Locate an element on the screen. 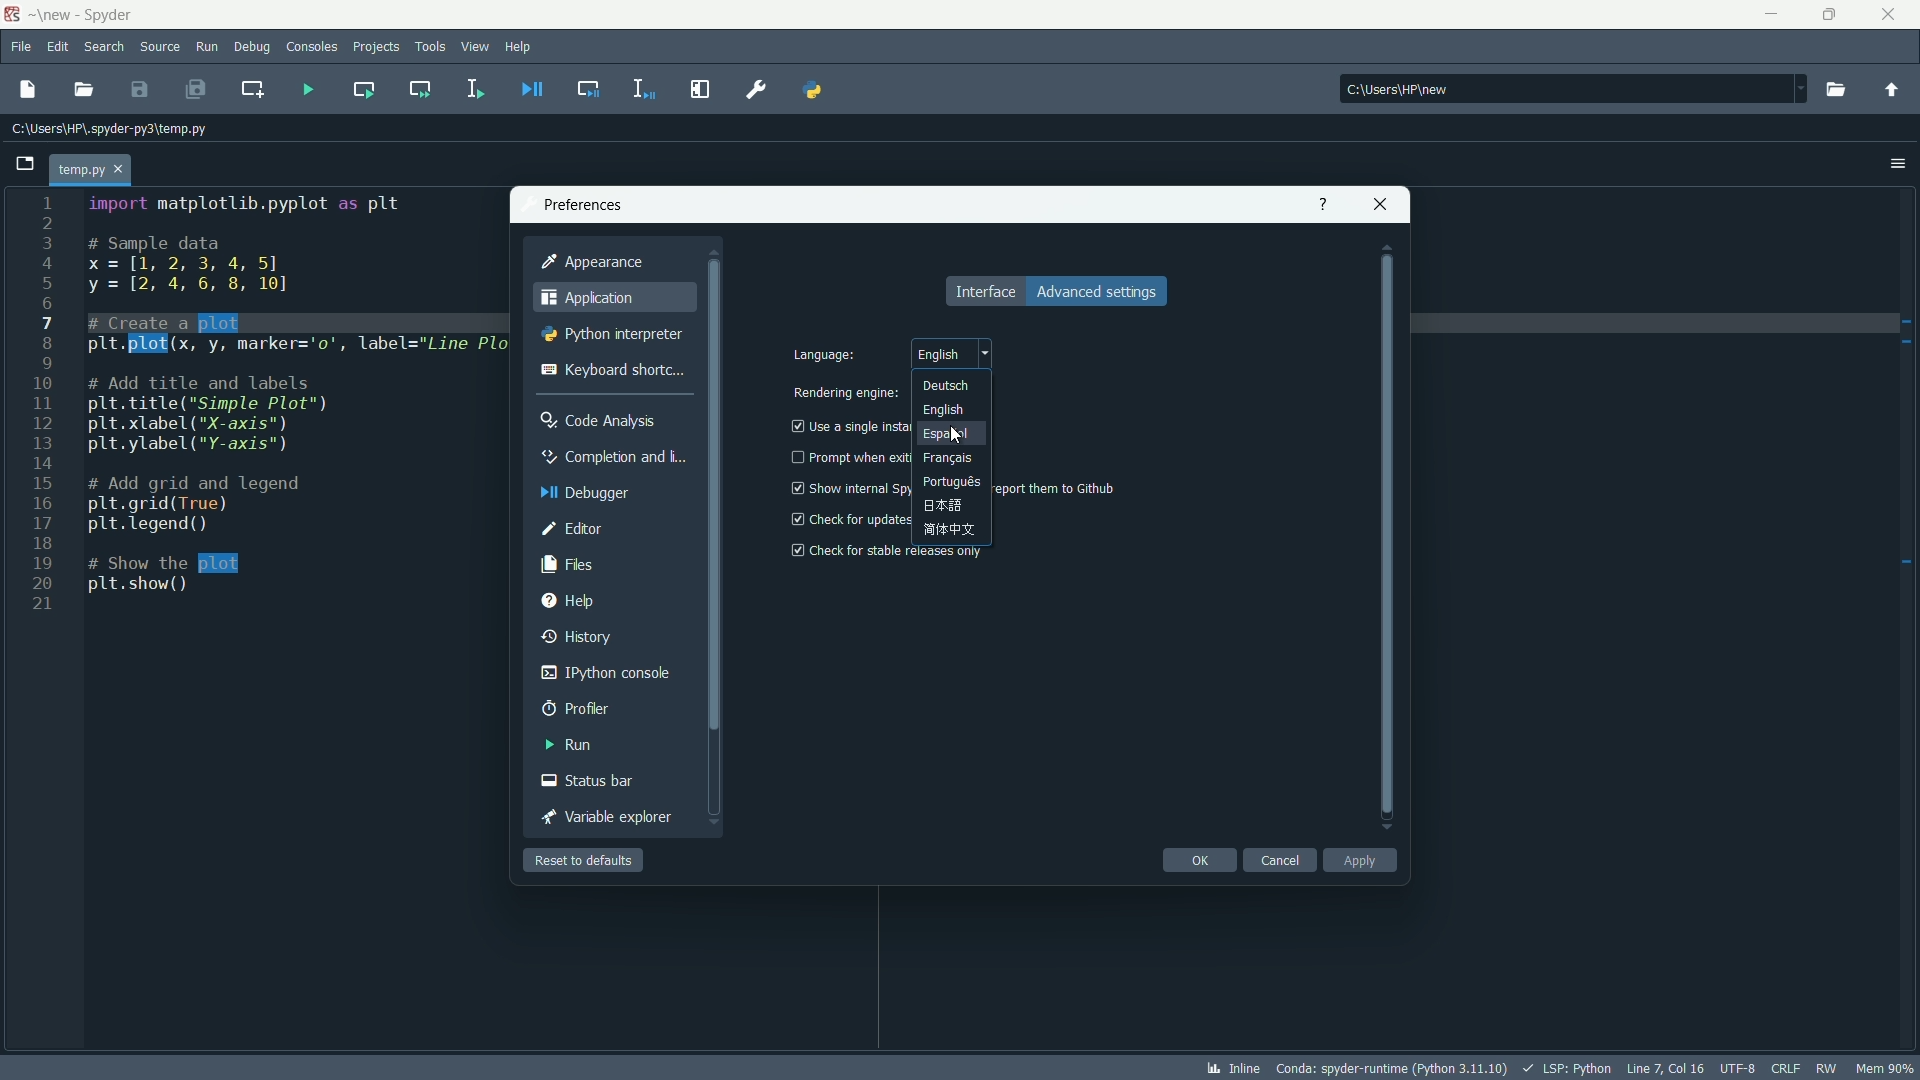 Image resolution: width=1920 pixels, height=1080 pixels. keyboard shortcut is located at coordinates (610, 368).